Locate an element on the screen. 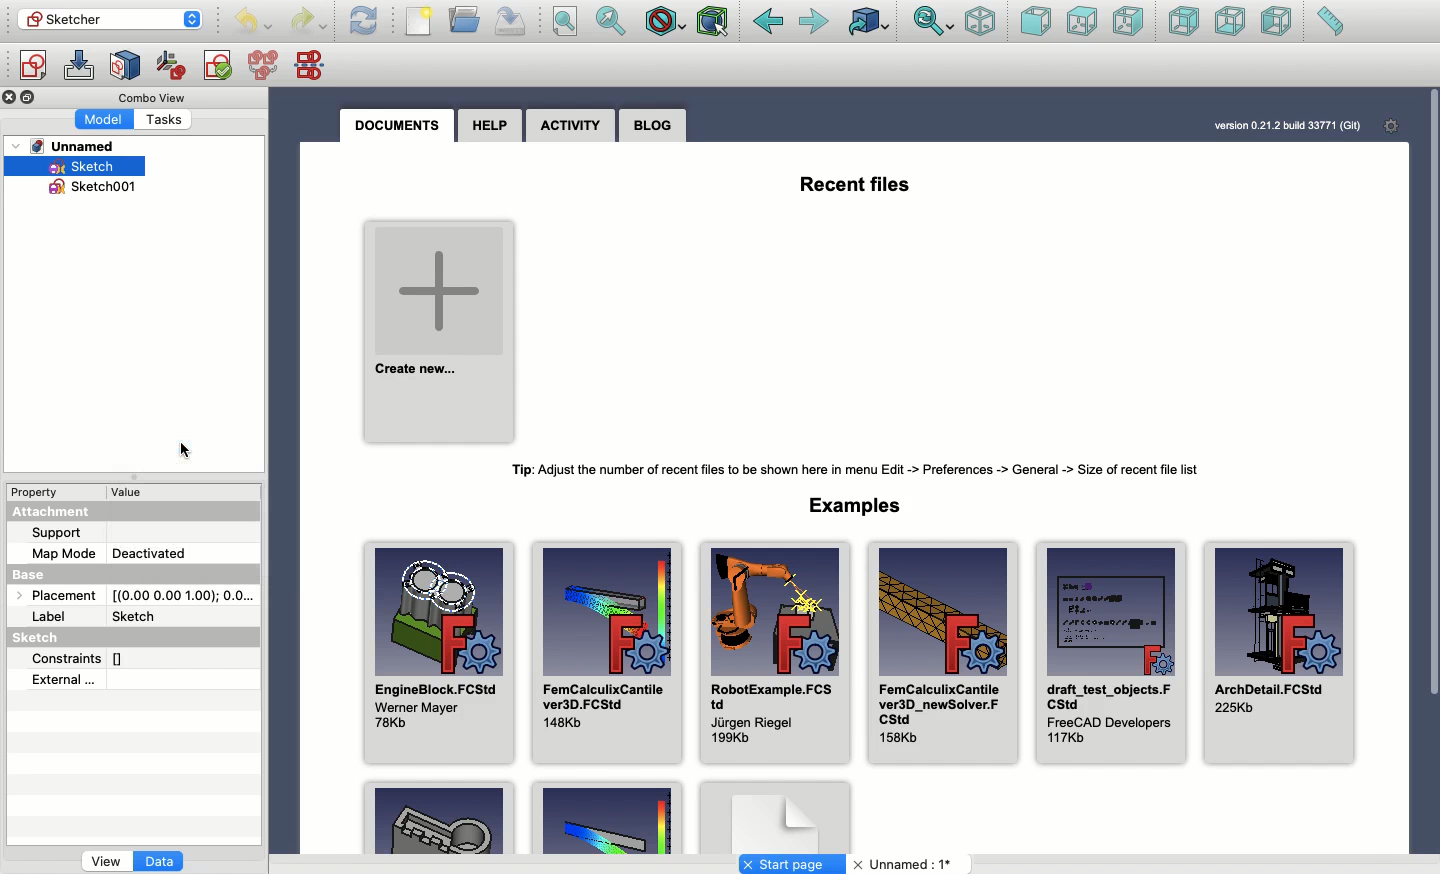 This screenshot has height=874, width=1440. Open is located at coordinates (466, 19).